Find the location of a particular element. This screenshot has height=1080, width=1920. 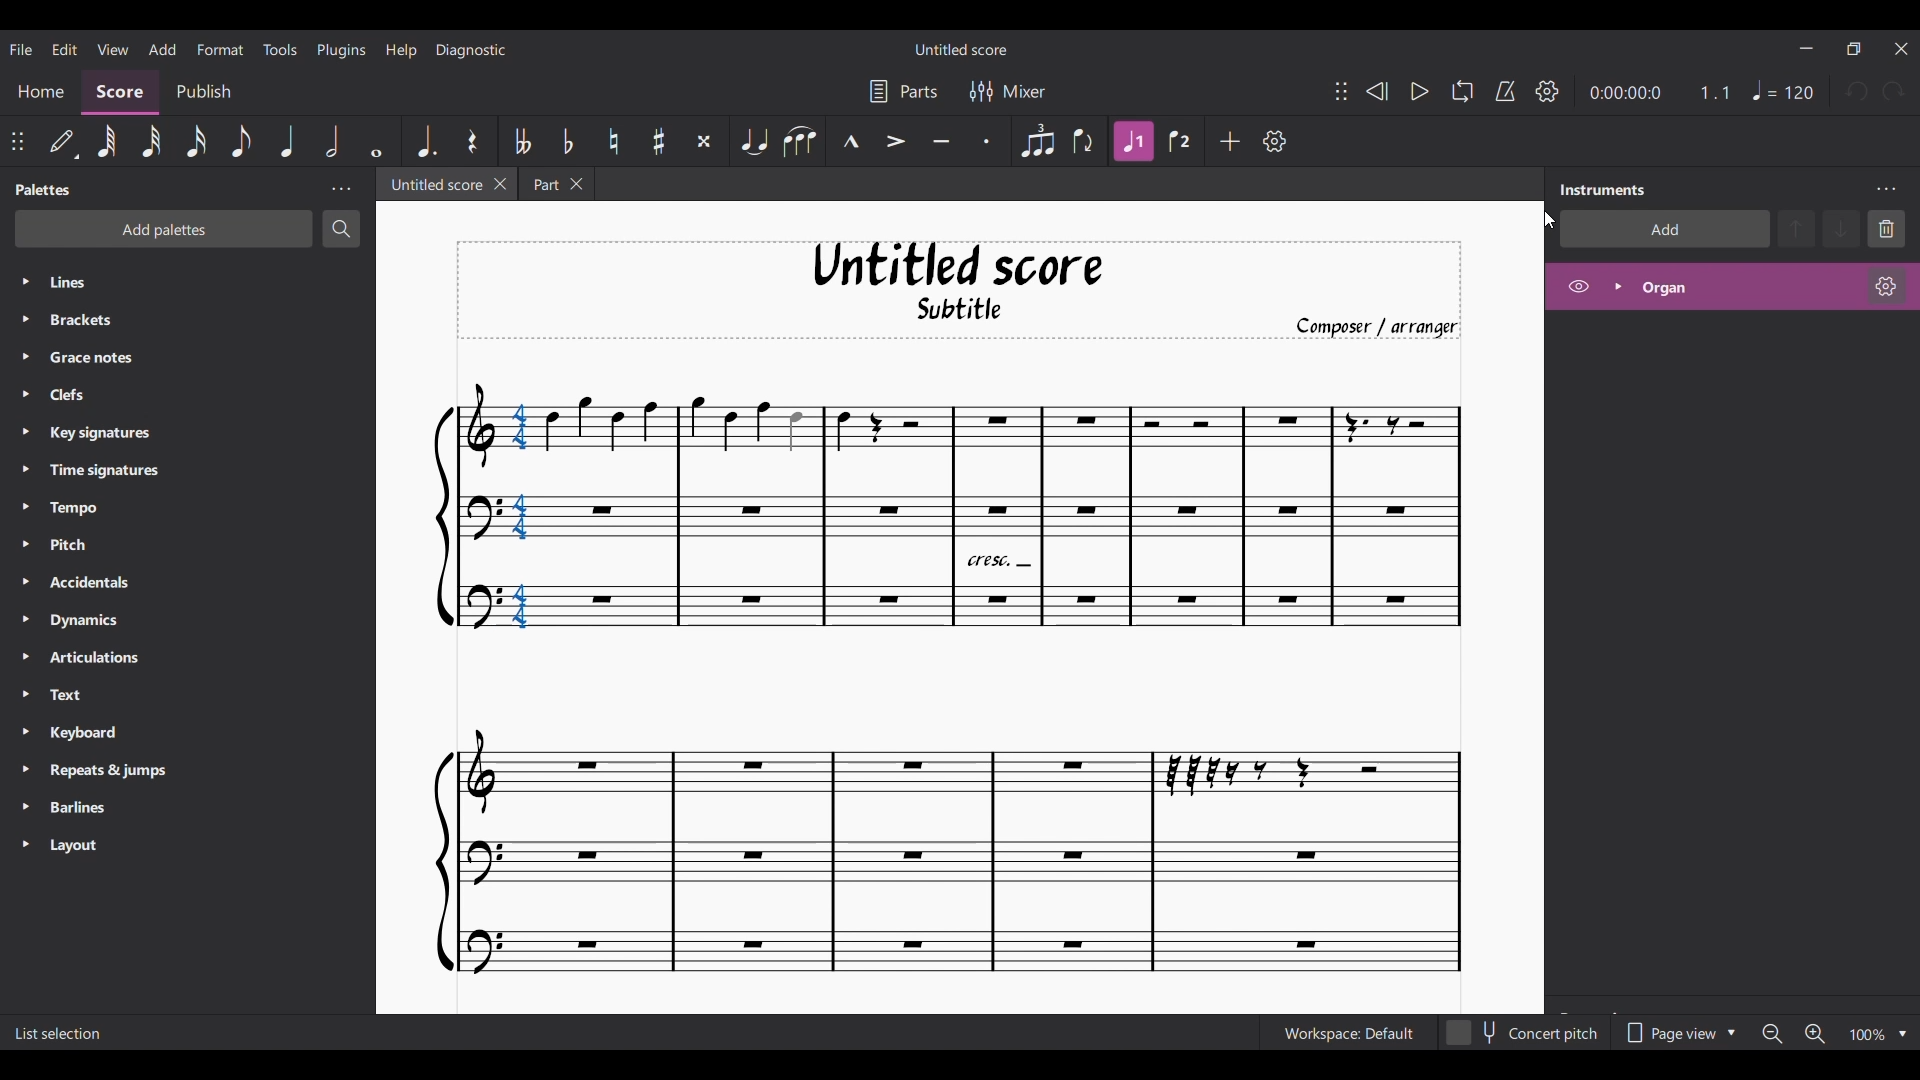

Current score is located at coordinates (949, 678).